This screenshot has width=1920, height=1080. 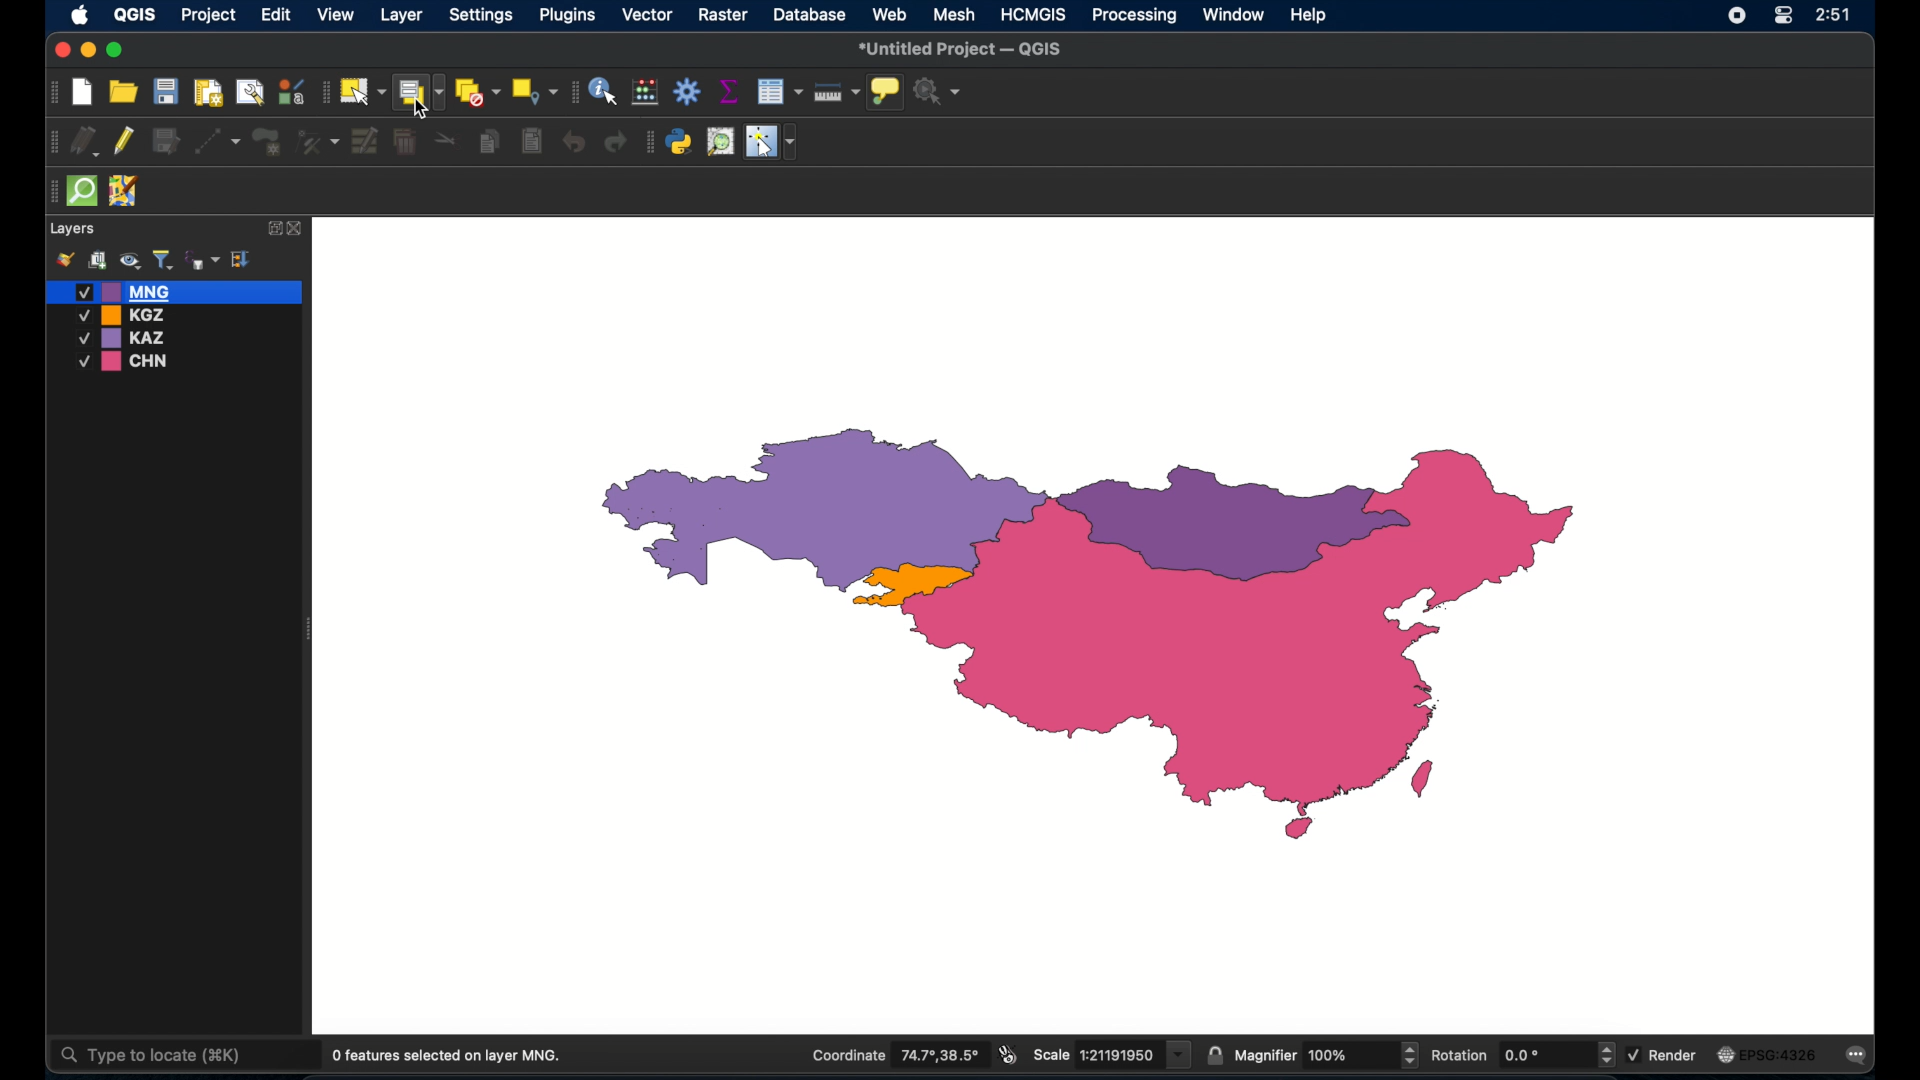 I want to click on help, so click(x=1311, y=17).